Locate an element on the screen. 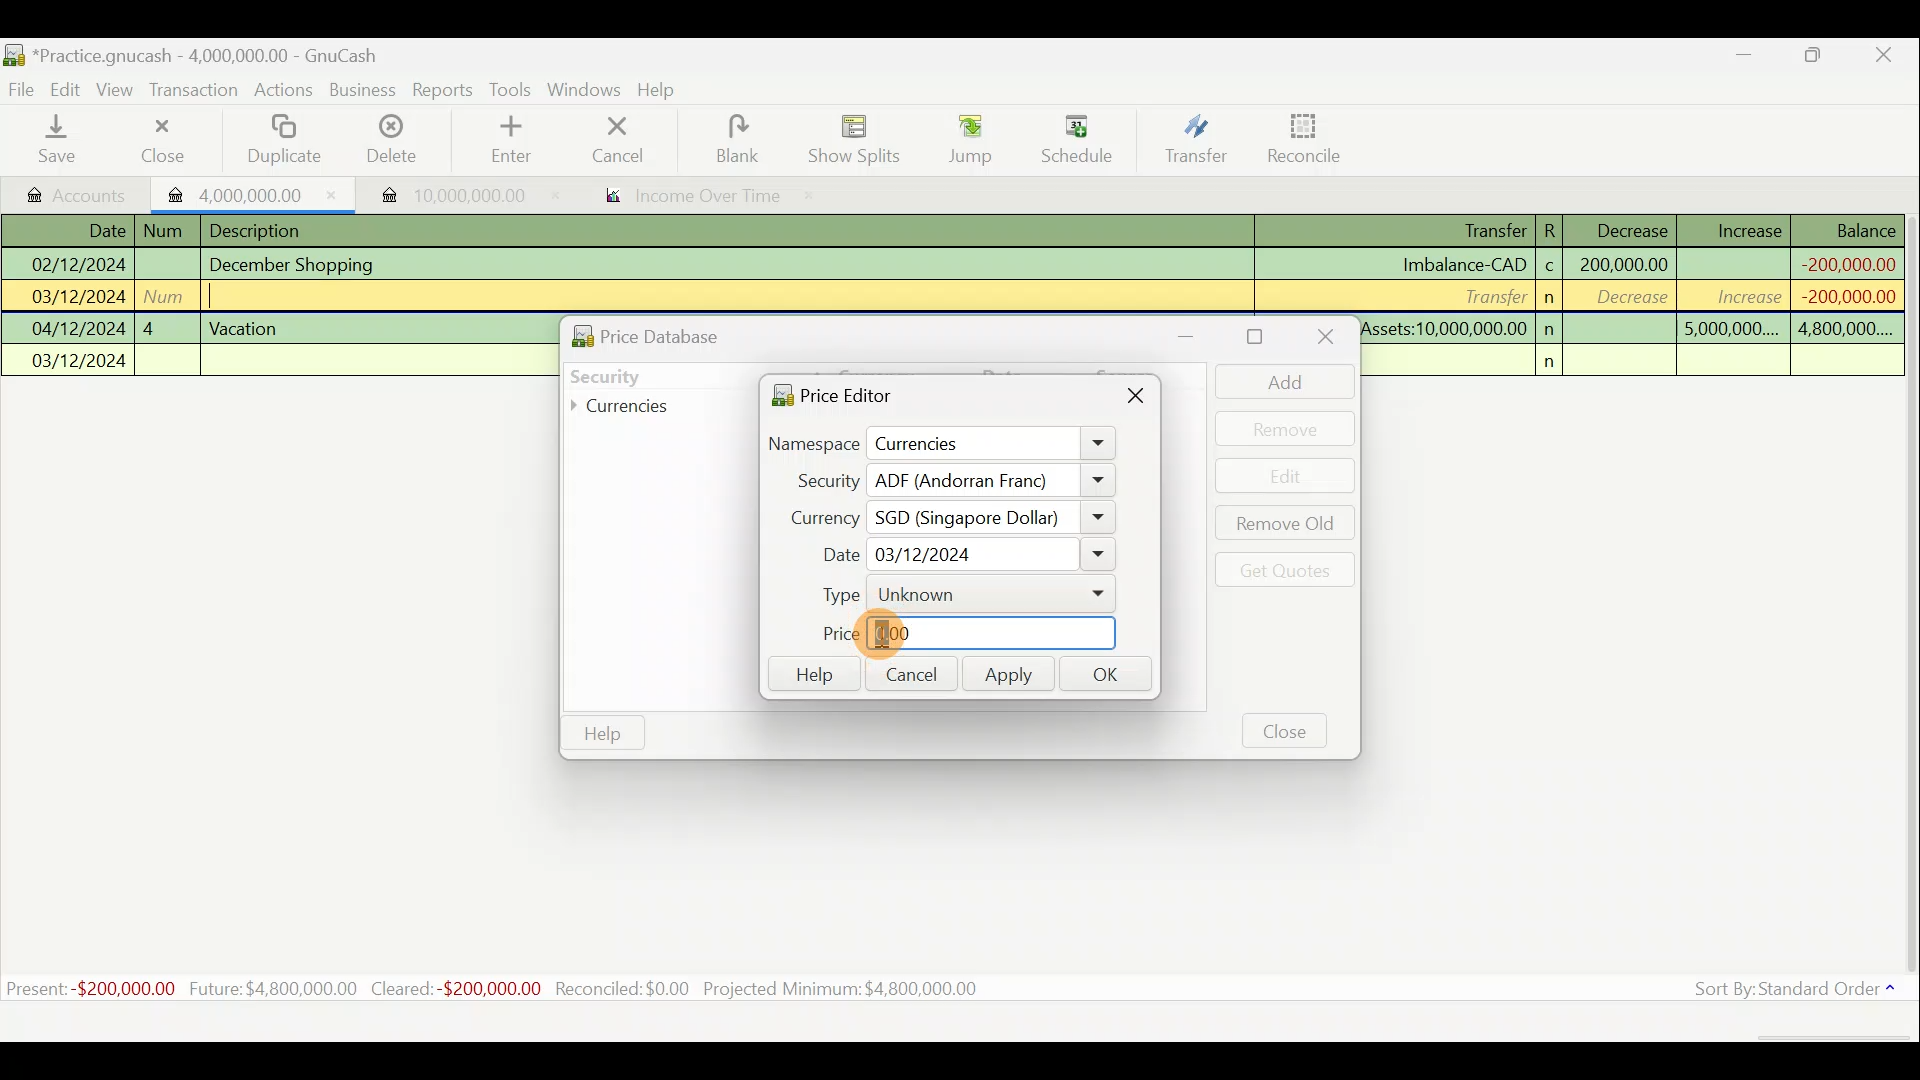 This screenshot has width=1920, height=1080. Transfer is located at coordinates (1192, 142).